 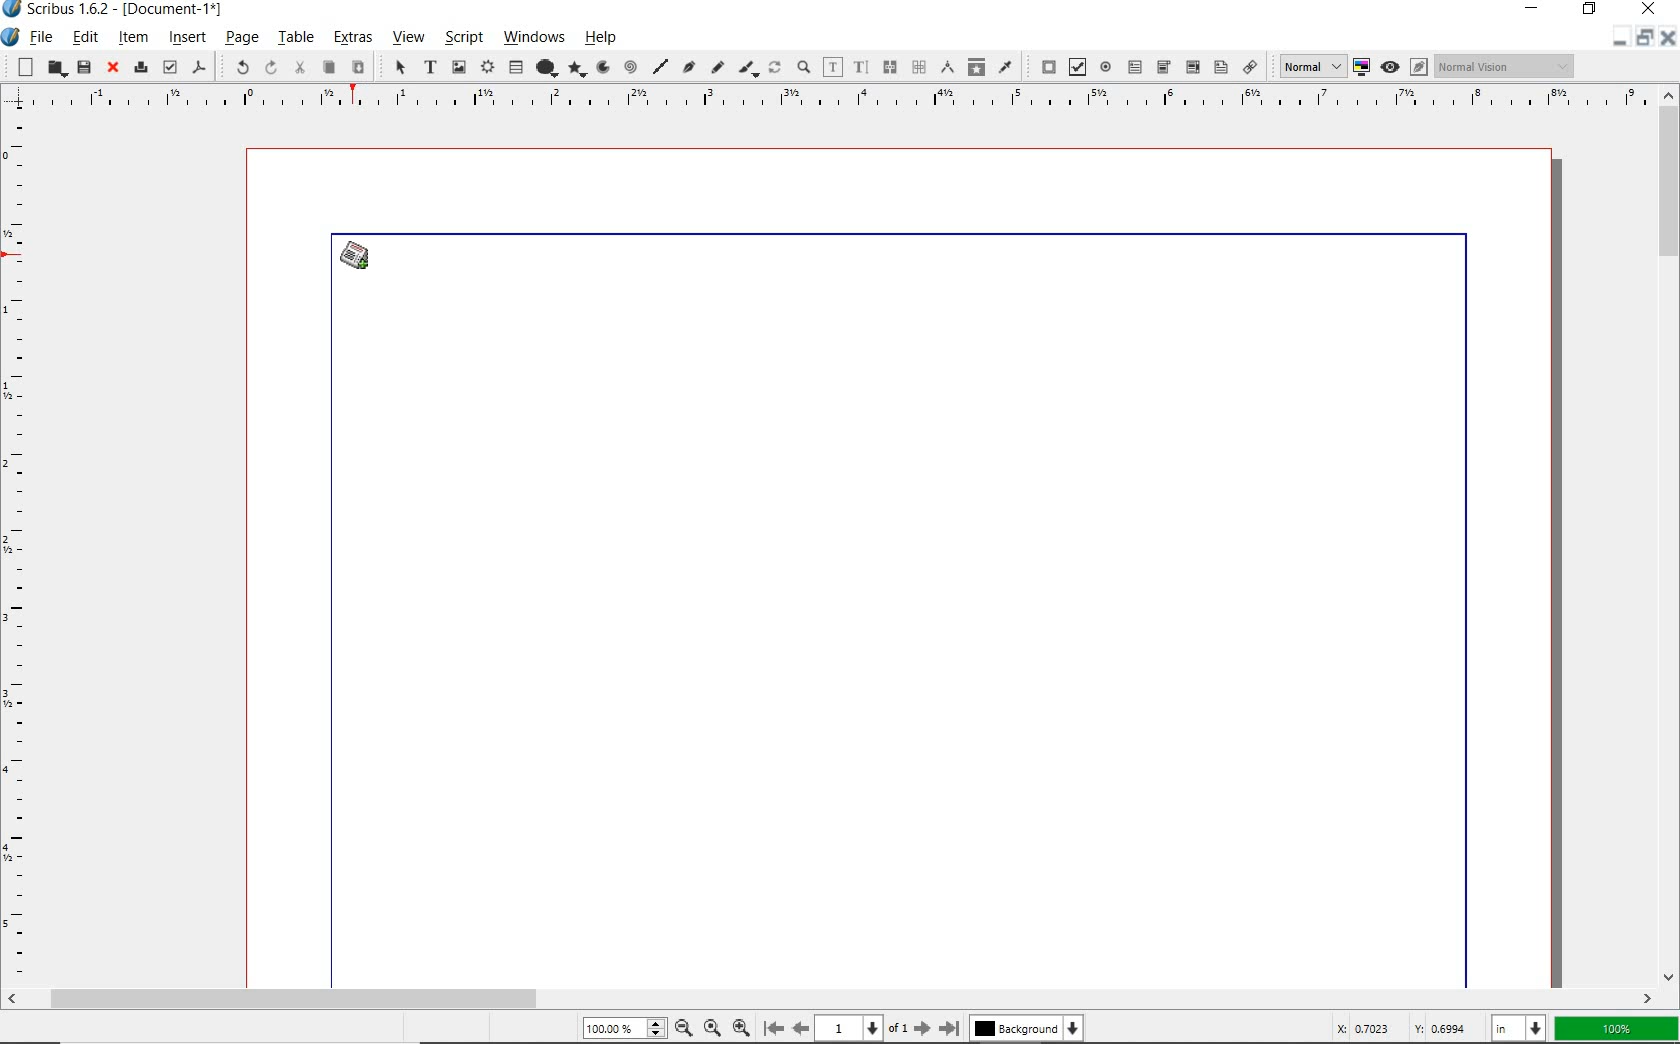 What do you see at coordinates (1521, 1029) in the screenshot?
I see `select unit: in` at bounding box center [1521, 1029].